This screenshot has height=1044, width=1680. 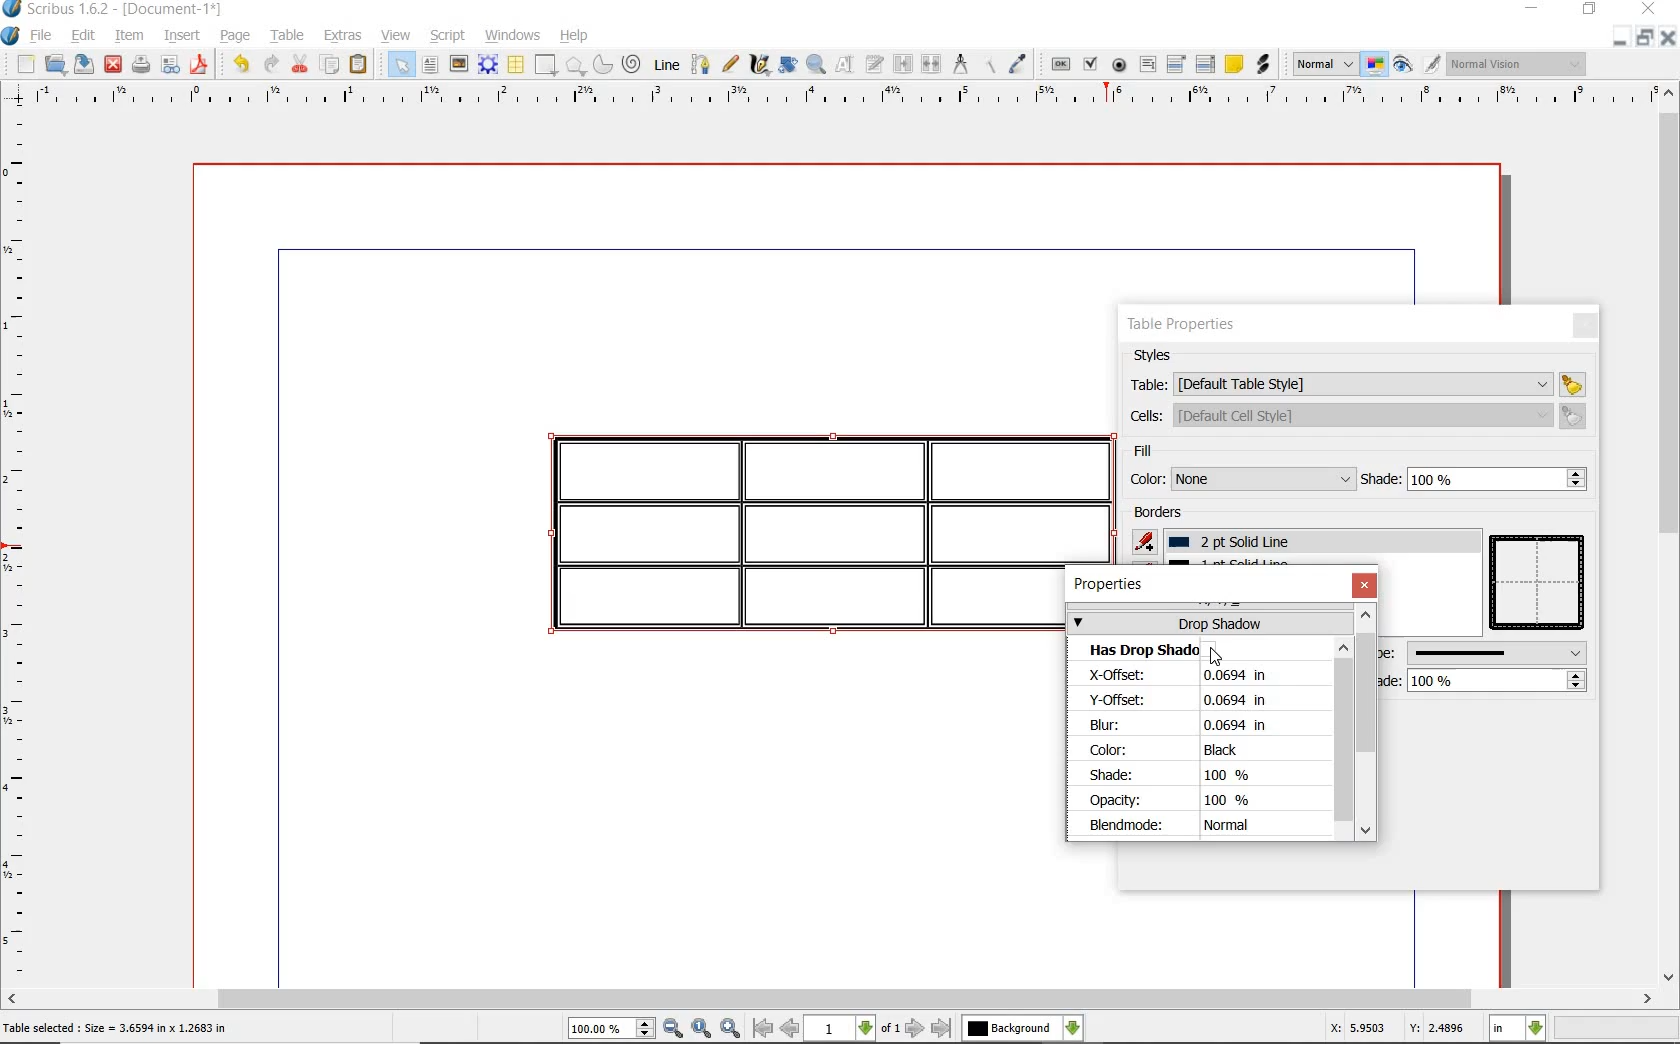 I want to click on image frame, so click(x=459, y=65).